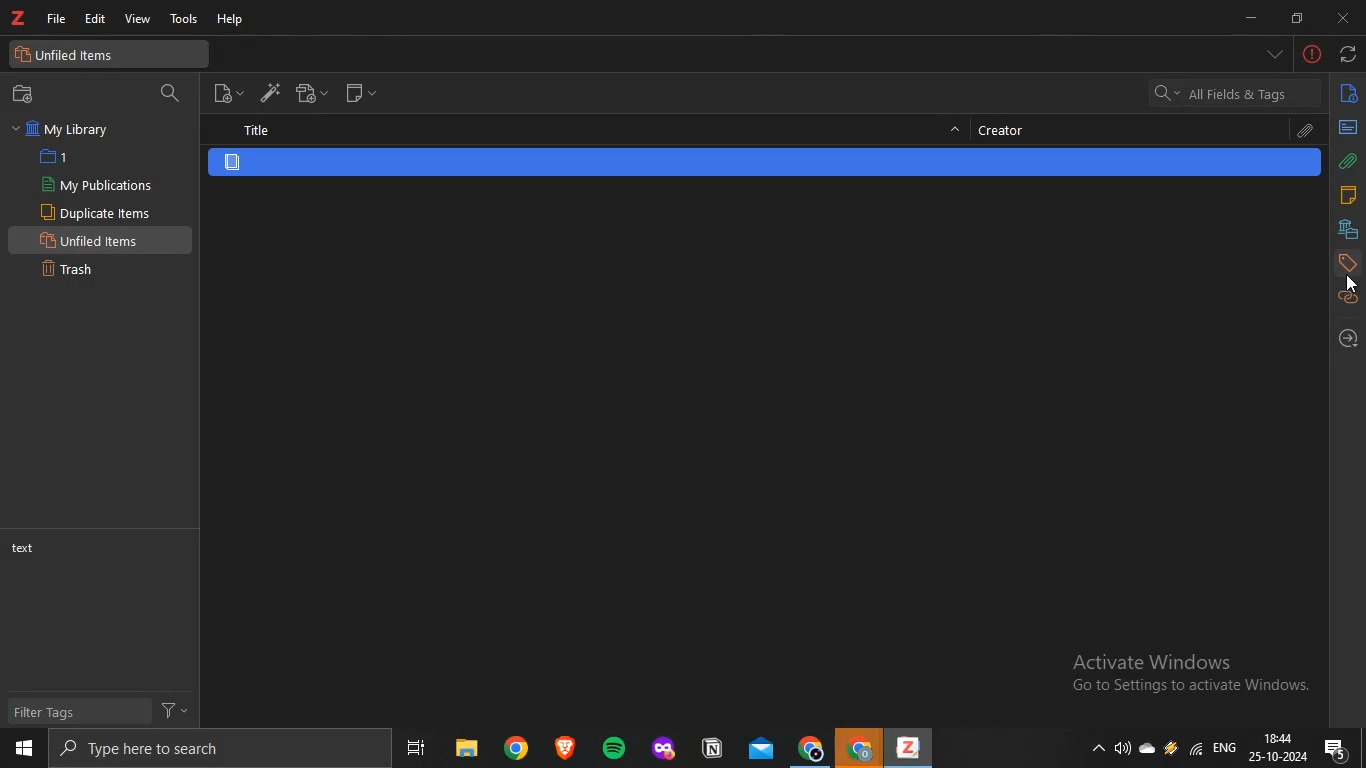  Describe the element at coordinates (1274, 736) in the screenshot. I see `18:44` at that location.